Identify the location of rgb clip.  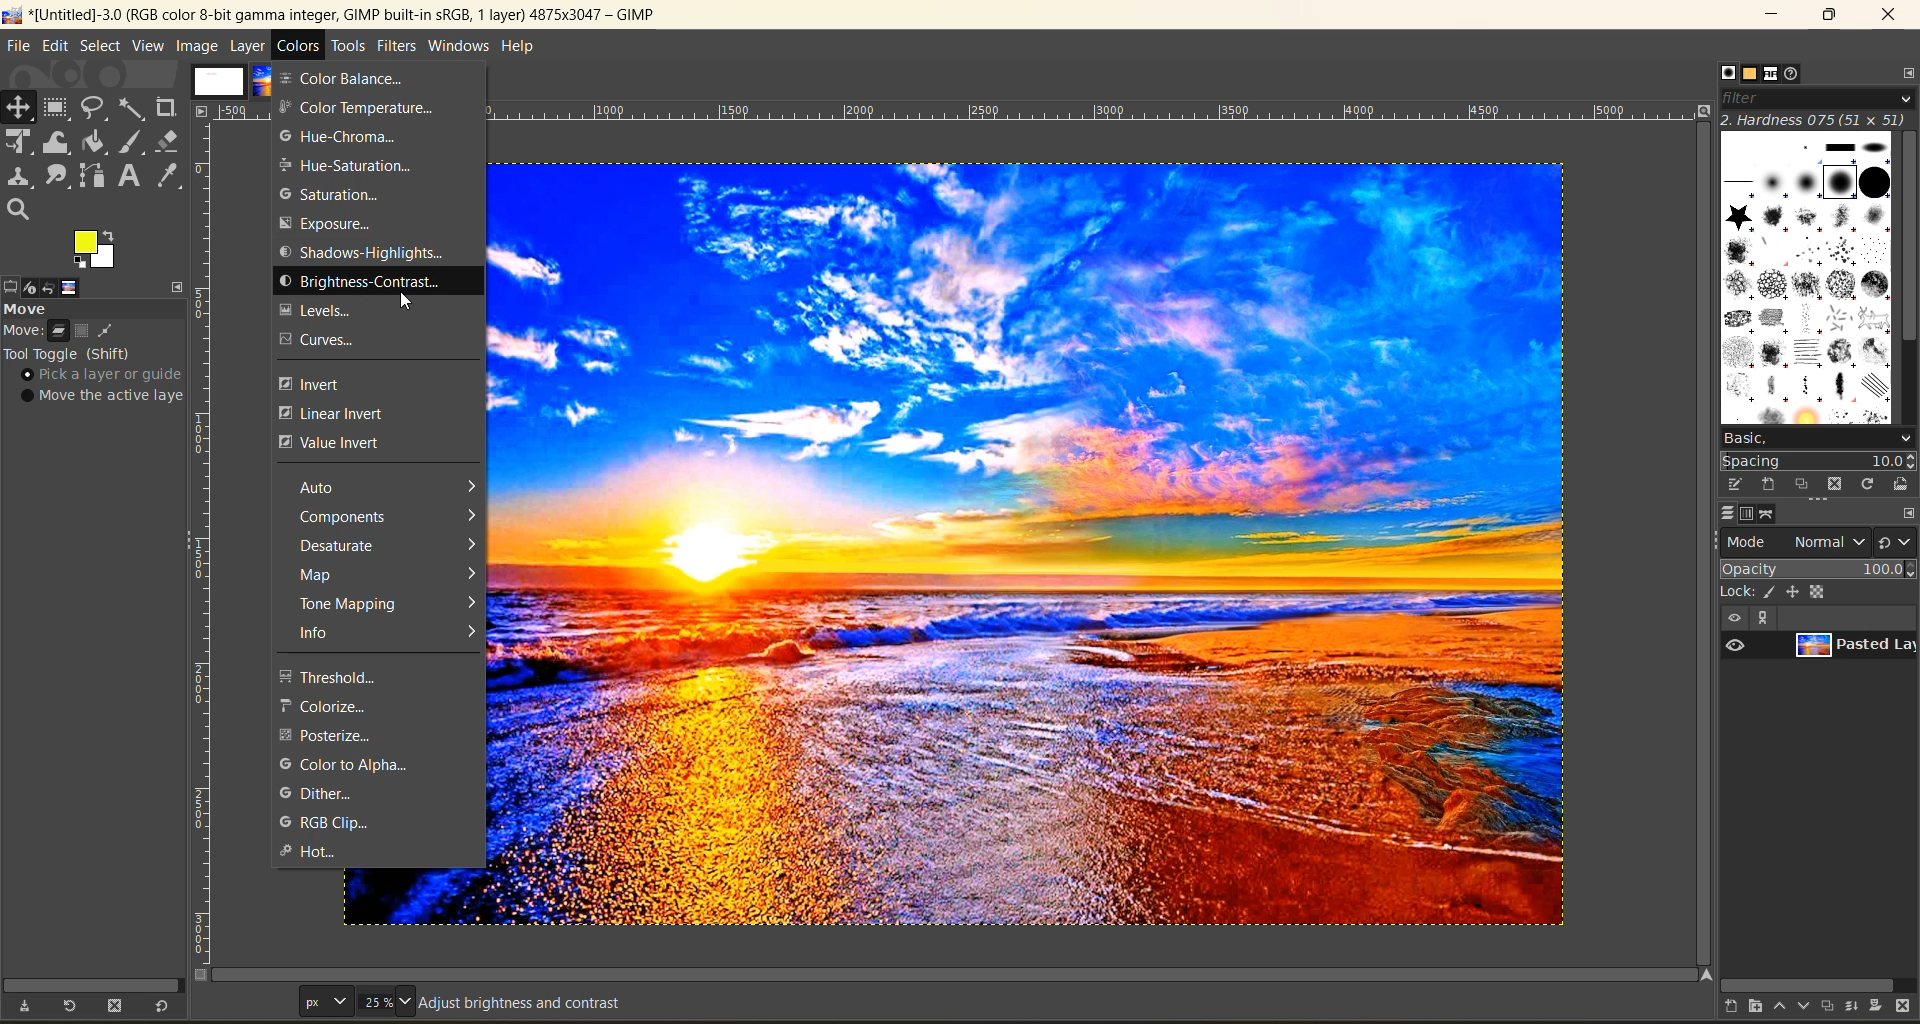
(323, 824).